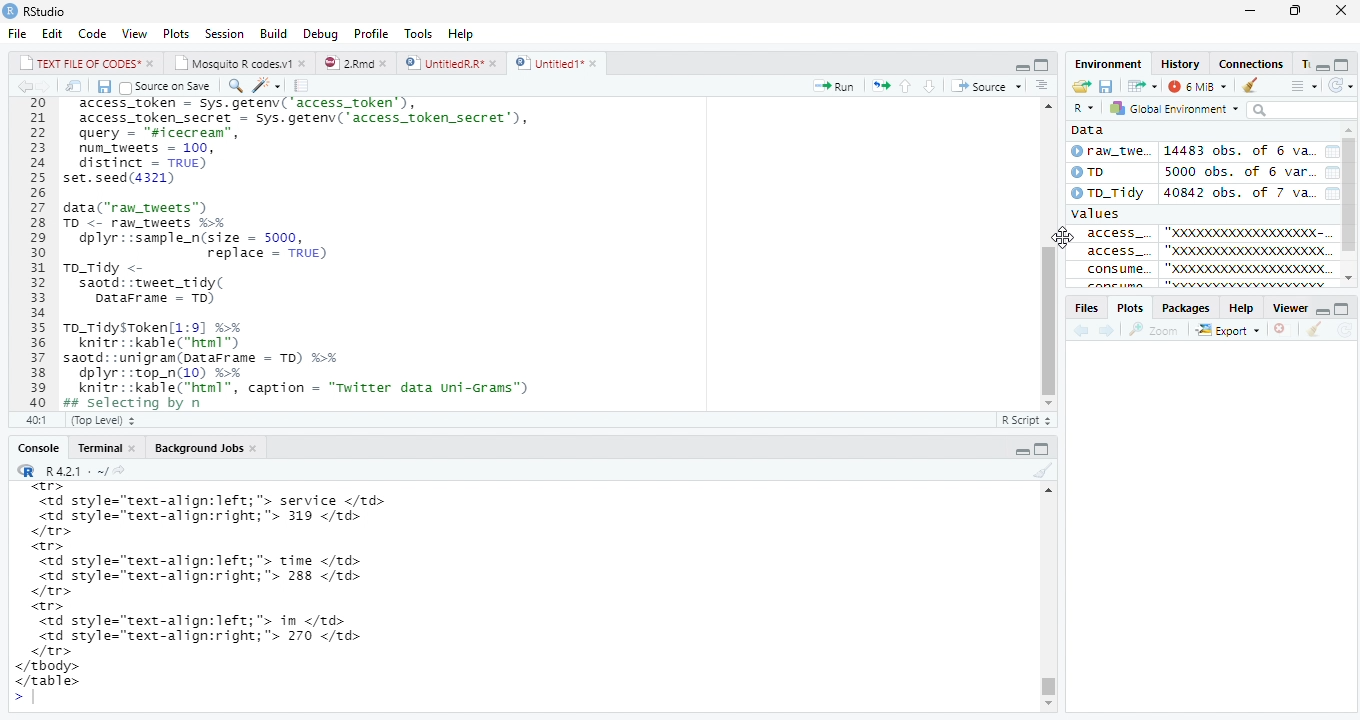 This screenshot has height=720, width=1360. I want to click on clear console, so click(1316, 330).